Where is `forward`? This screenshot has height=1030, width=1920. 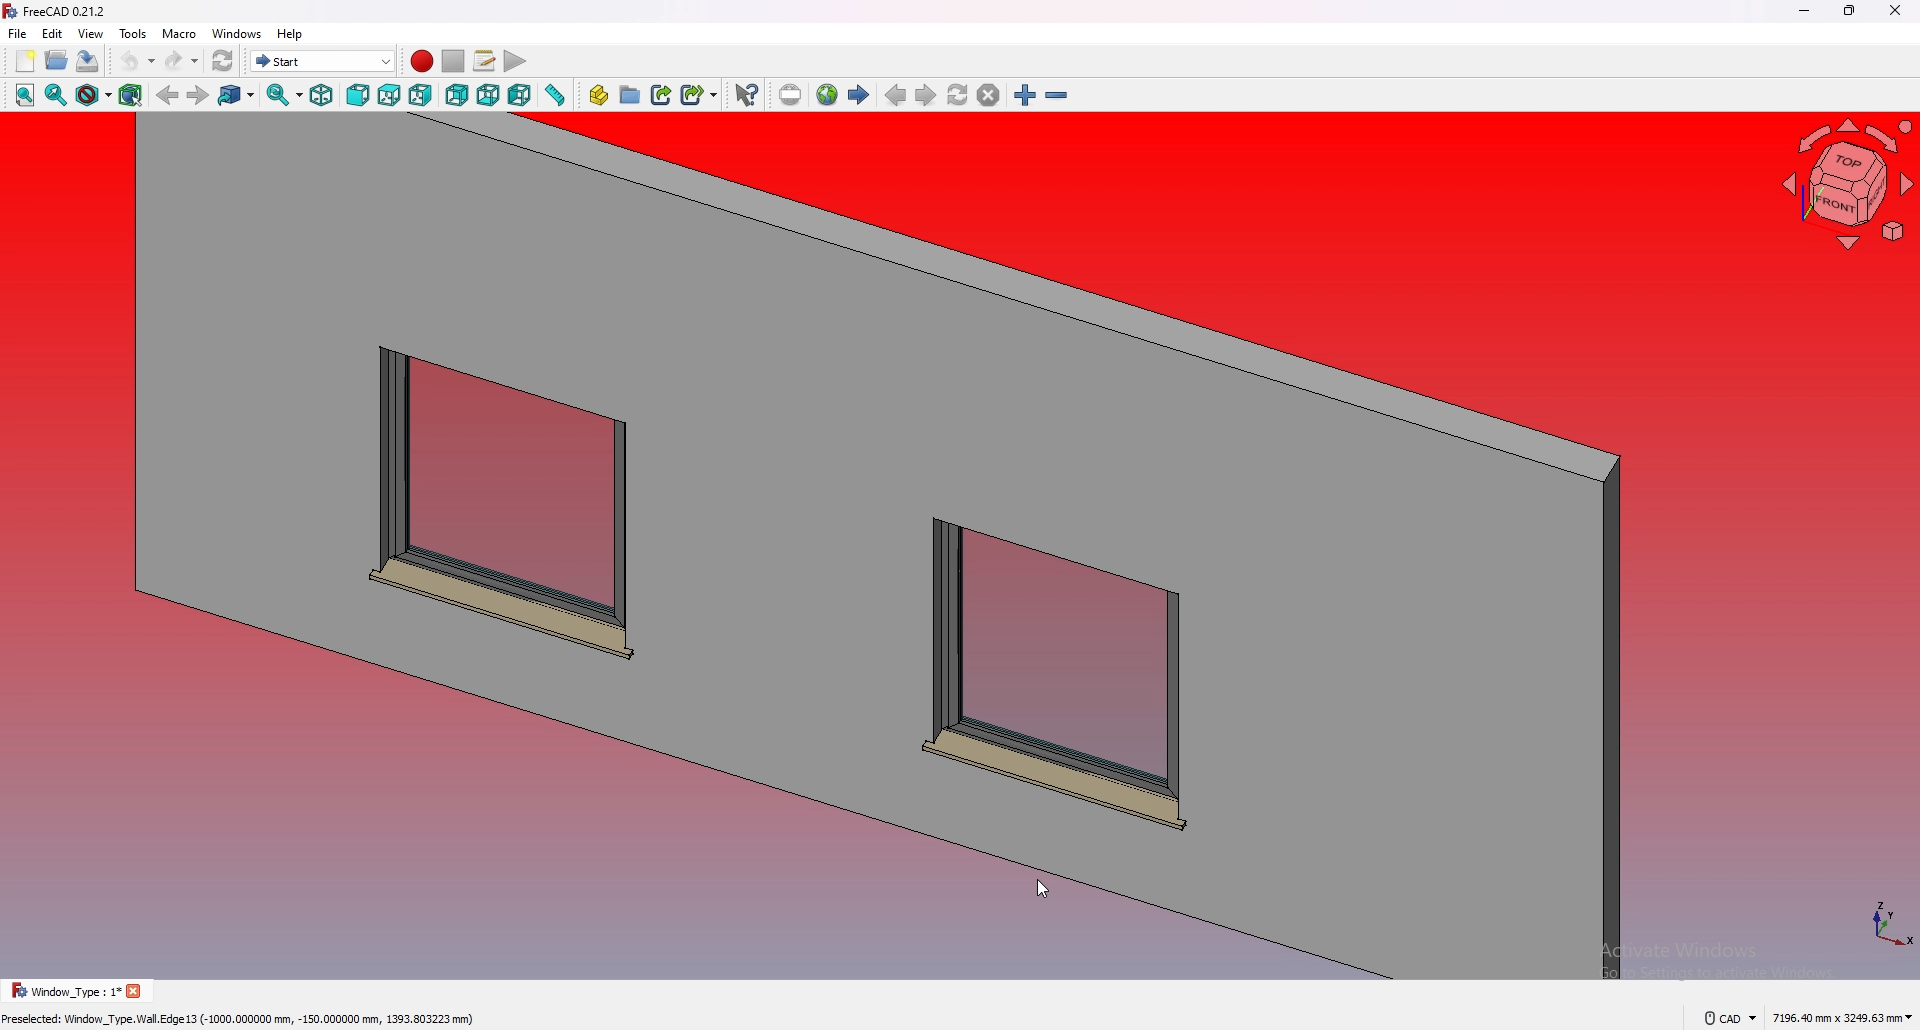 forward is located at coordinates (197, 96).